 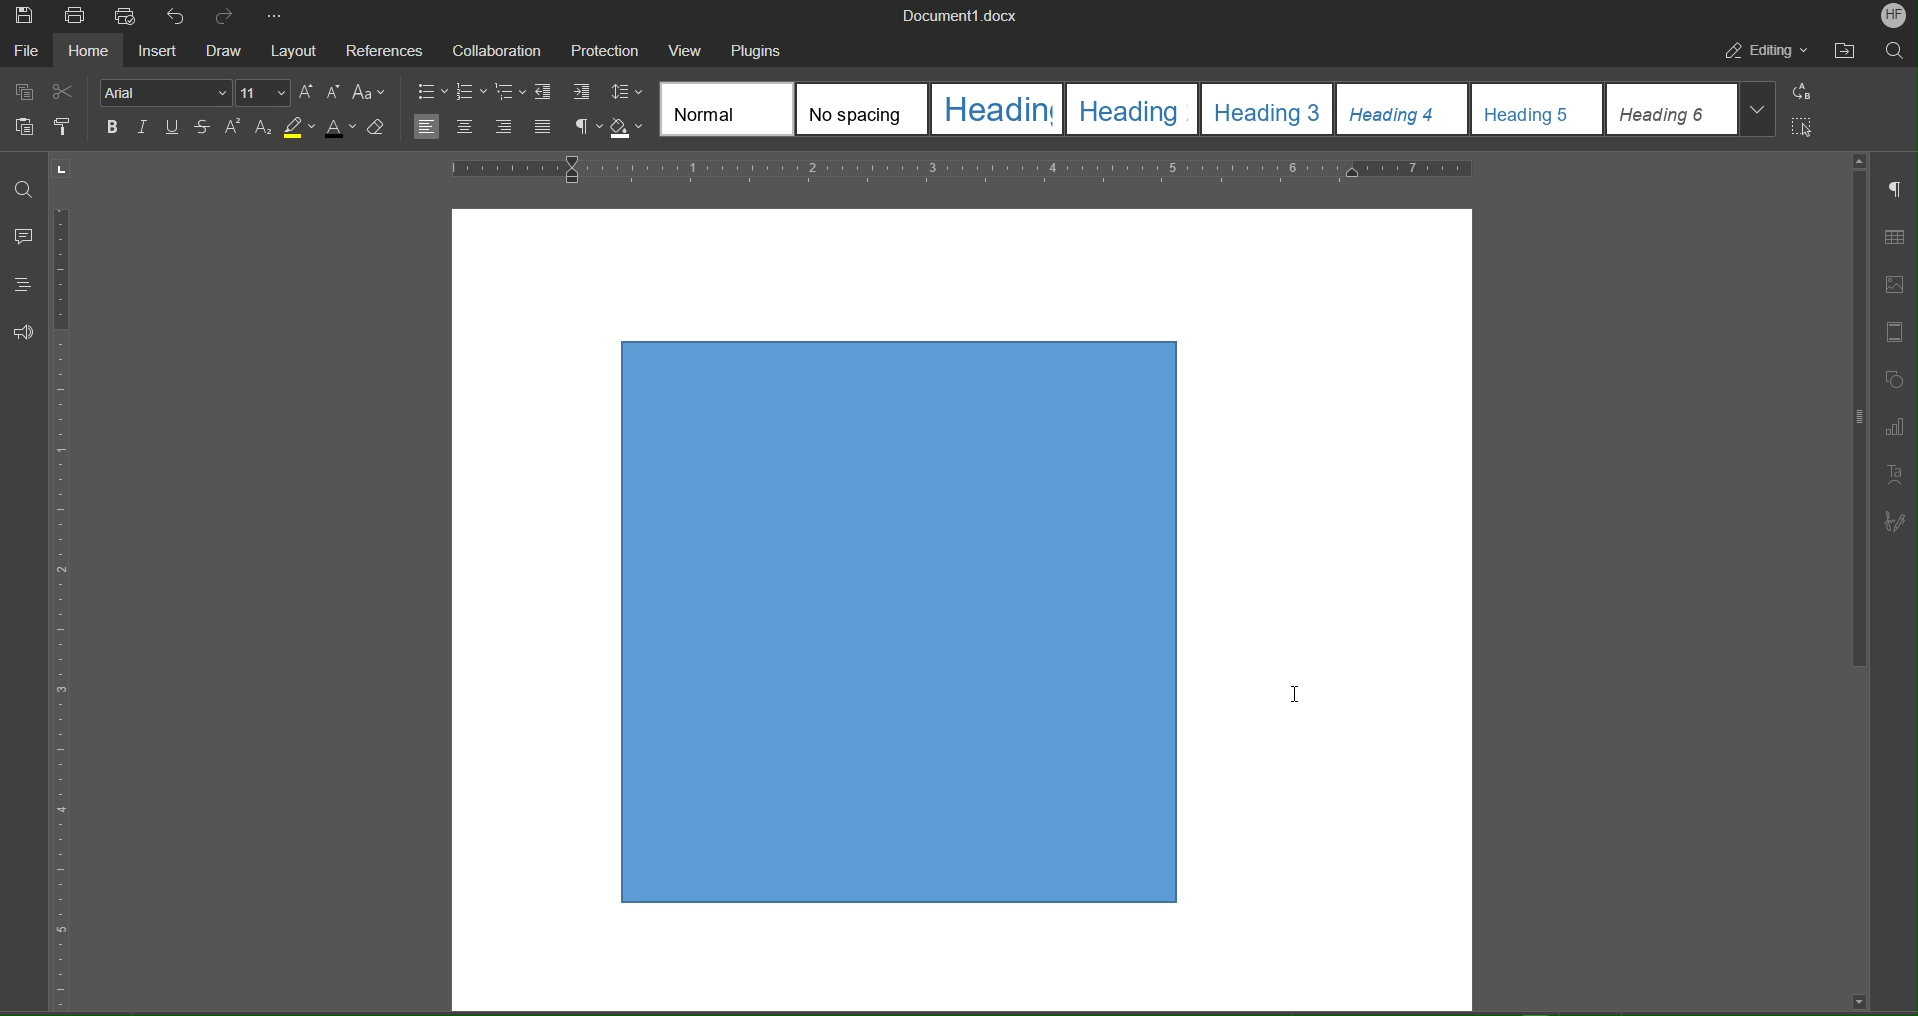 What do you see at coordinates (1847, 53) in the screenshot?
I see `Open File Location` at bounding box center [1847, 53].